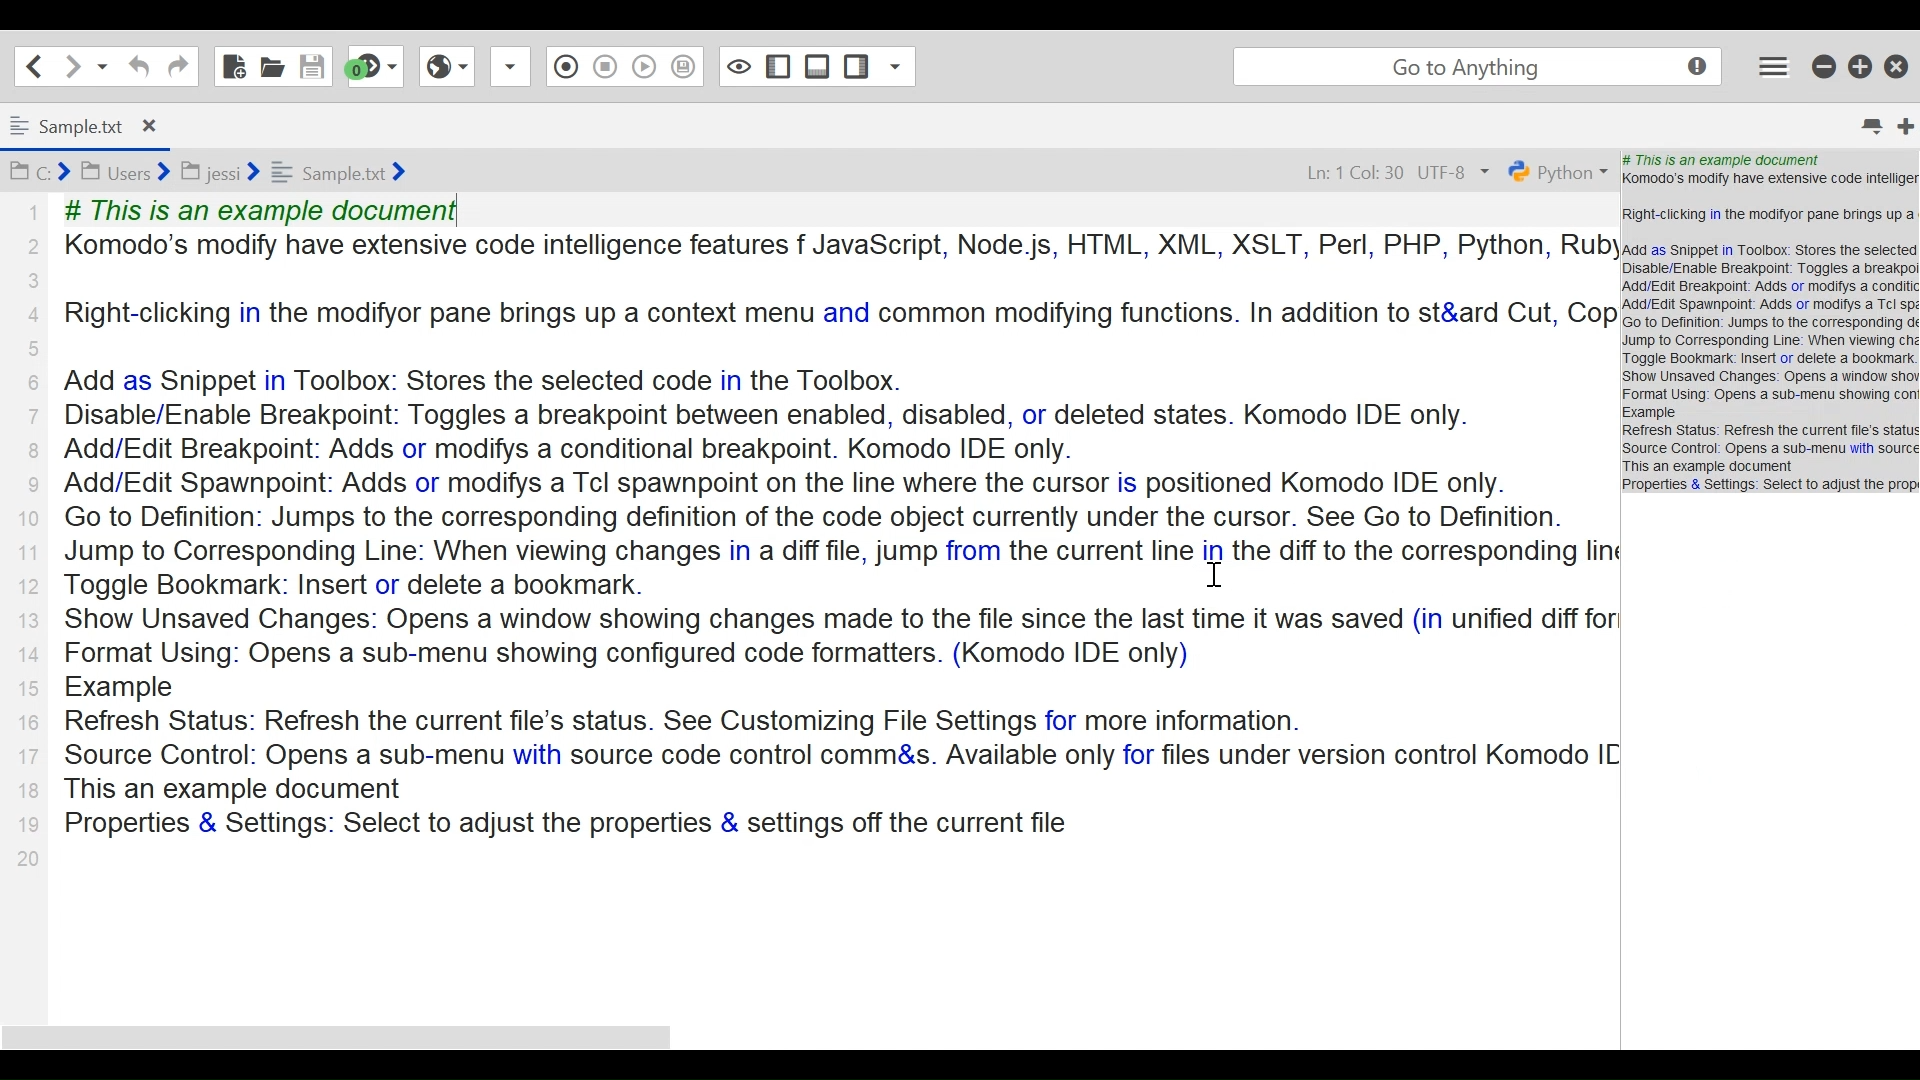  I want to click on New Tab, so click(1899, 121).